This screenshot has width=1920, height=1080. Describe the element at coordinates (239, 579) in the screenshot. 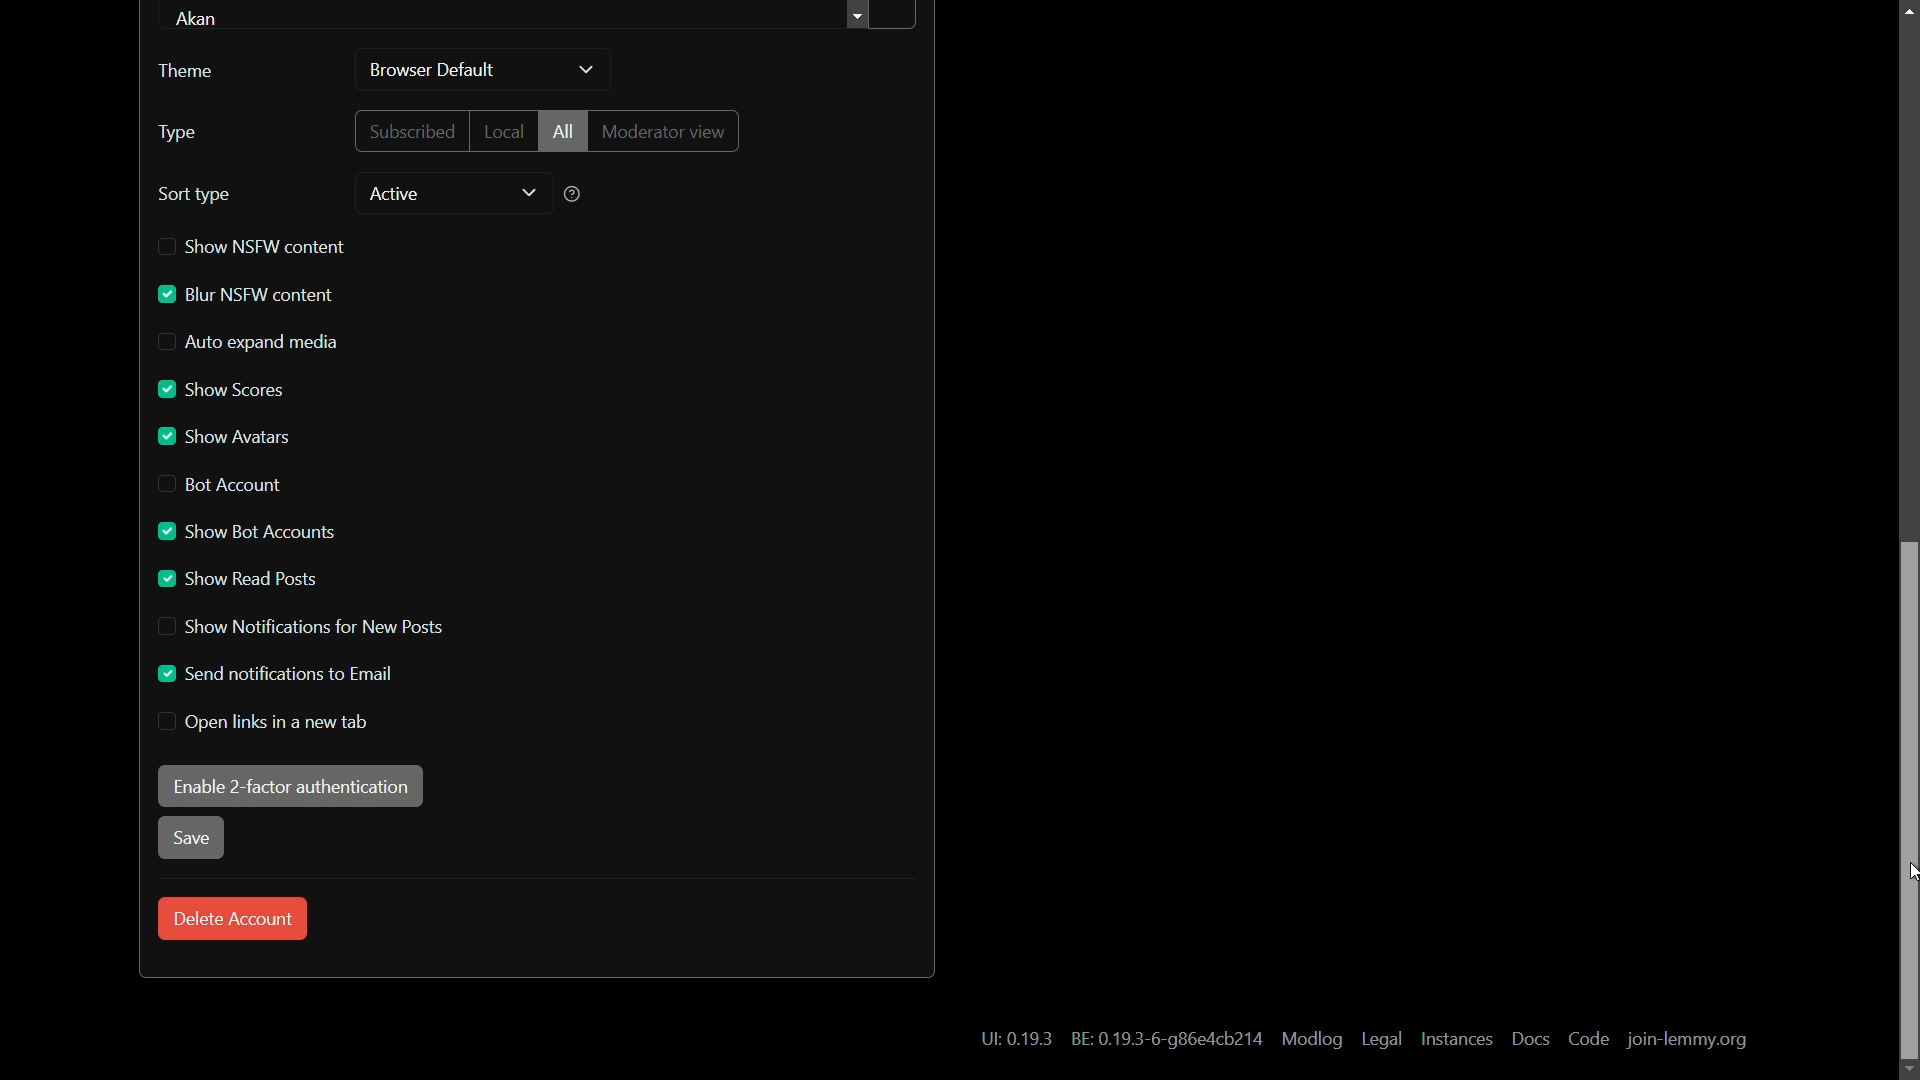

I see `show read posts` at that location.